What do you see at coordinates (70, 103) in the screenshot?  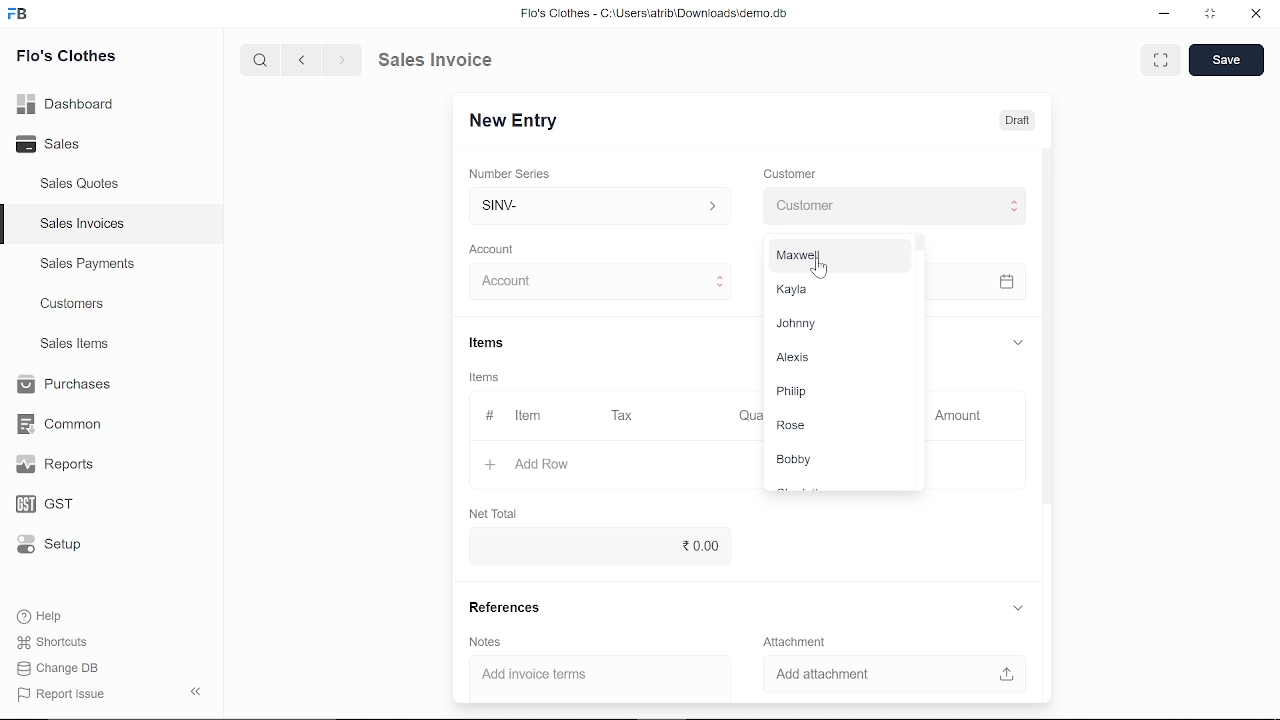 I see `Dashboard` at bounding box center [70, 103].